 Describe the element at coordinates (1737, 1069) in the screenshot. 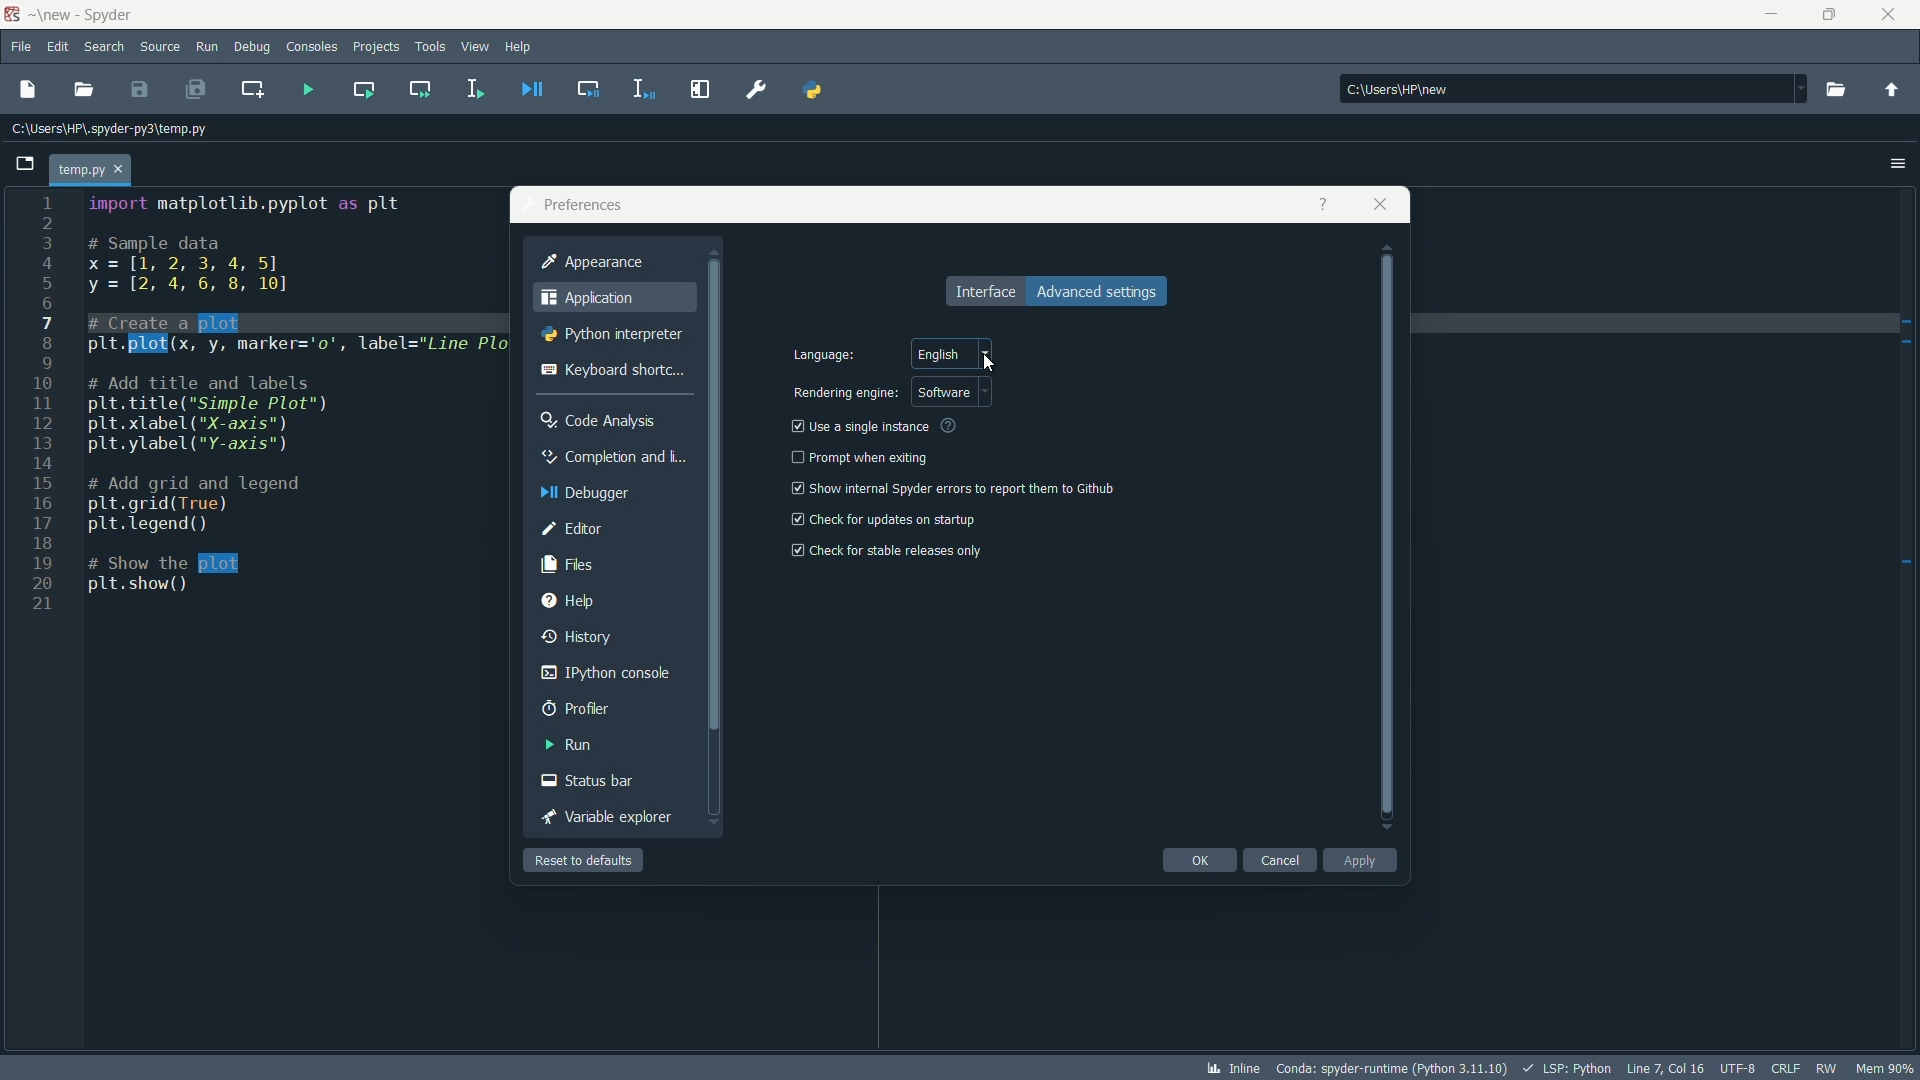

I see `file encoding` at that location.